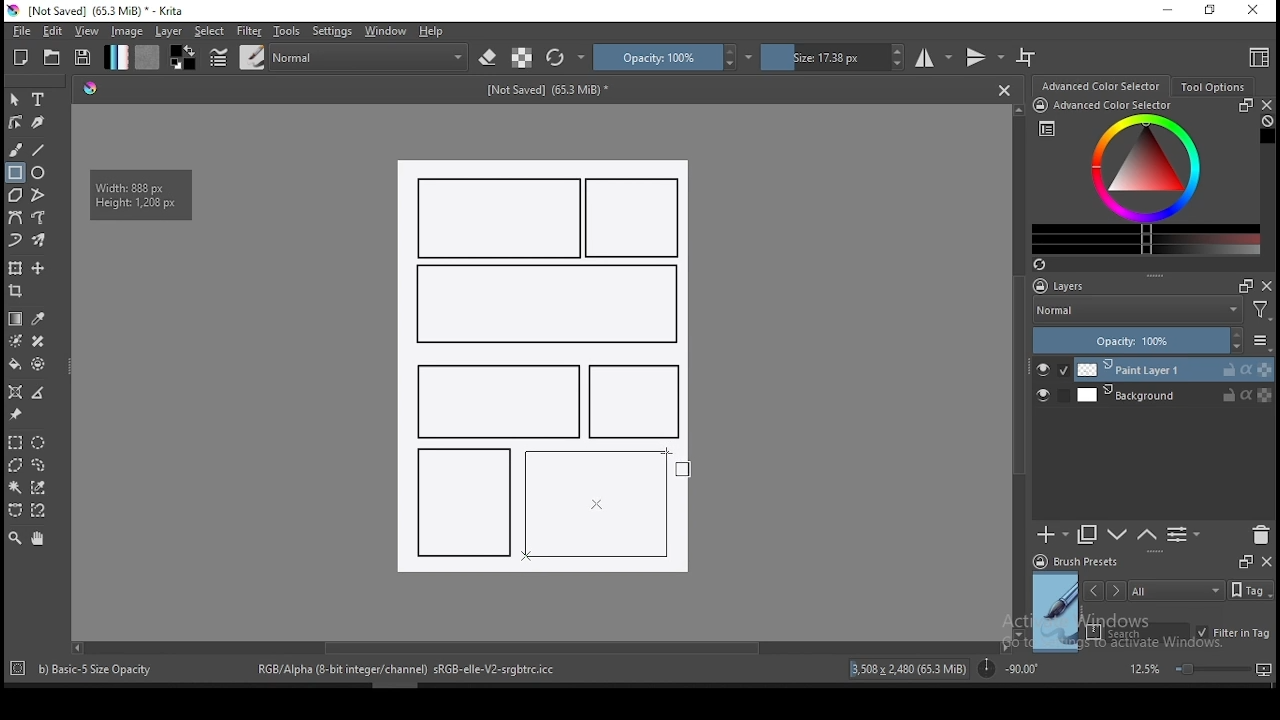 The width and height of the screenshot is (1280, 720). Describe the element at coordinates (1183, 534) in the screenshot. I see `view or change layer properties` at that location.